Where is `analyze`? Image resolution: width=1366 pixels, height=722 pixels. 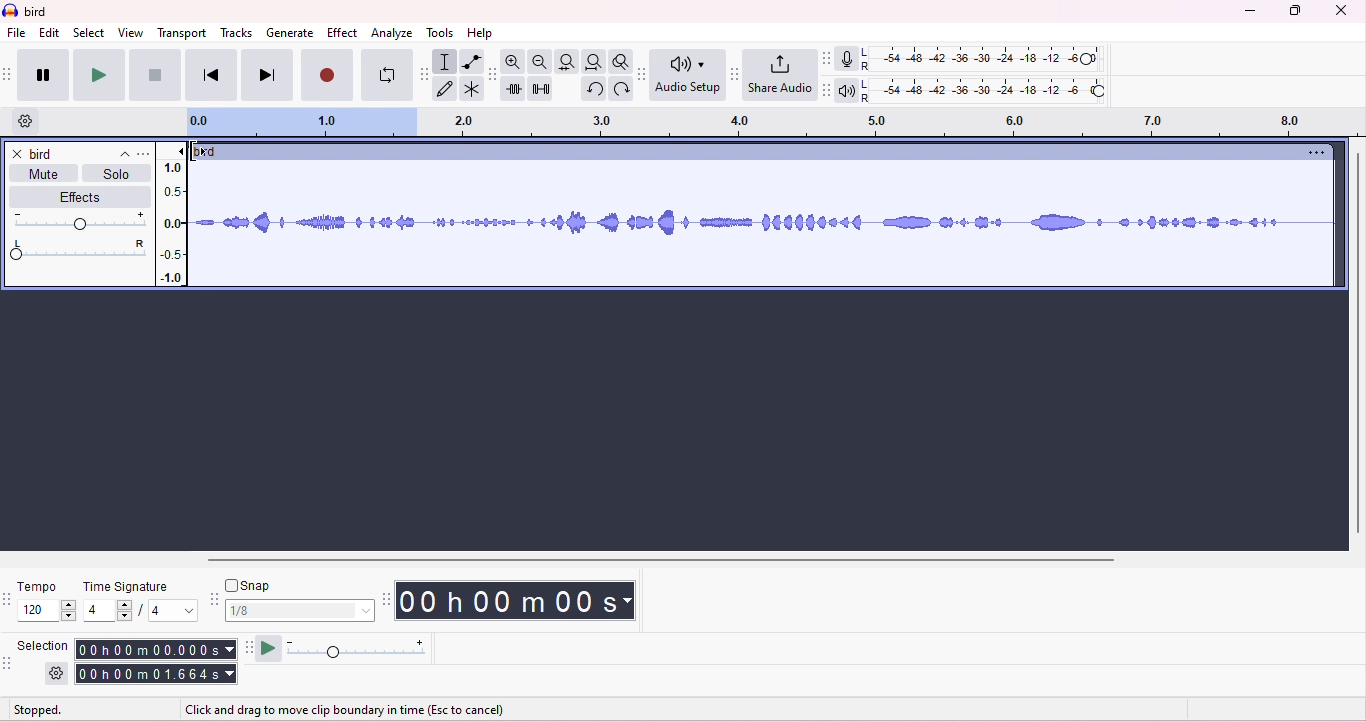
analyze is located at coordinates (394, 32).